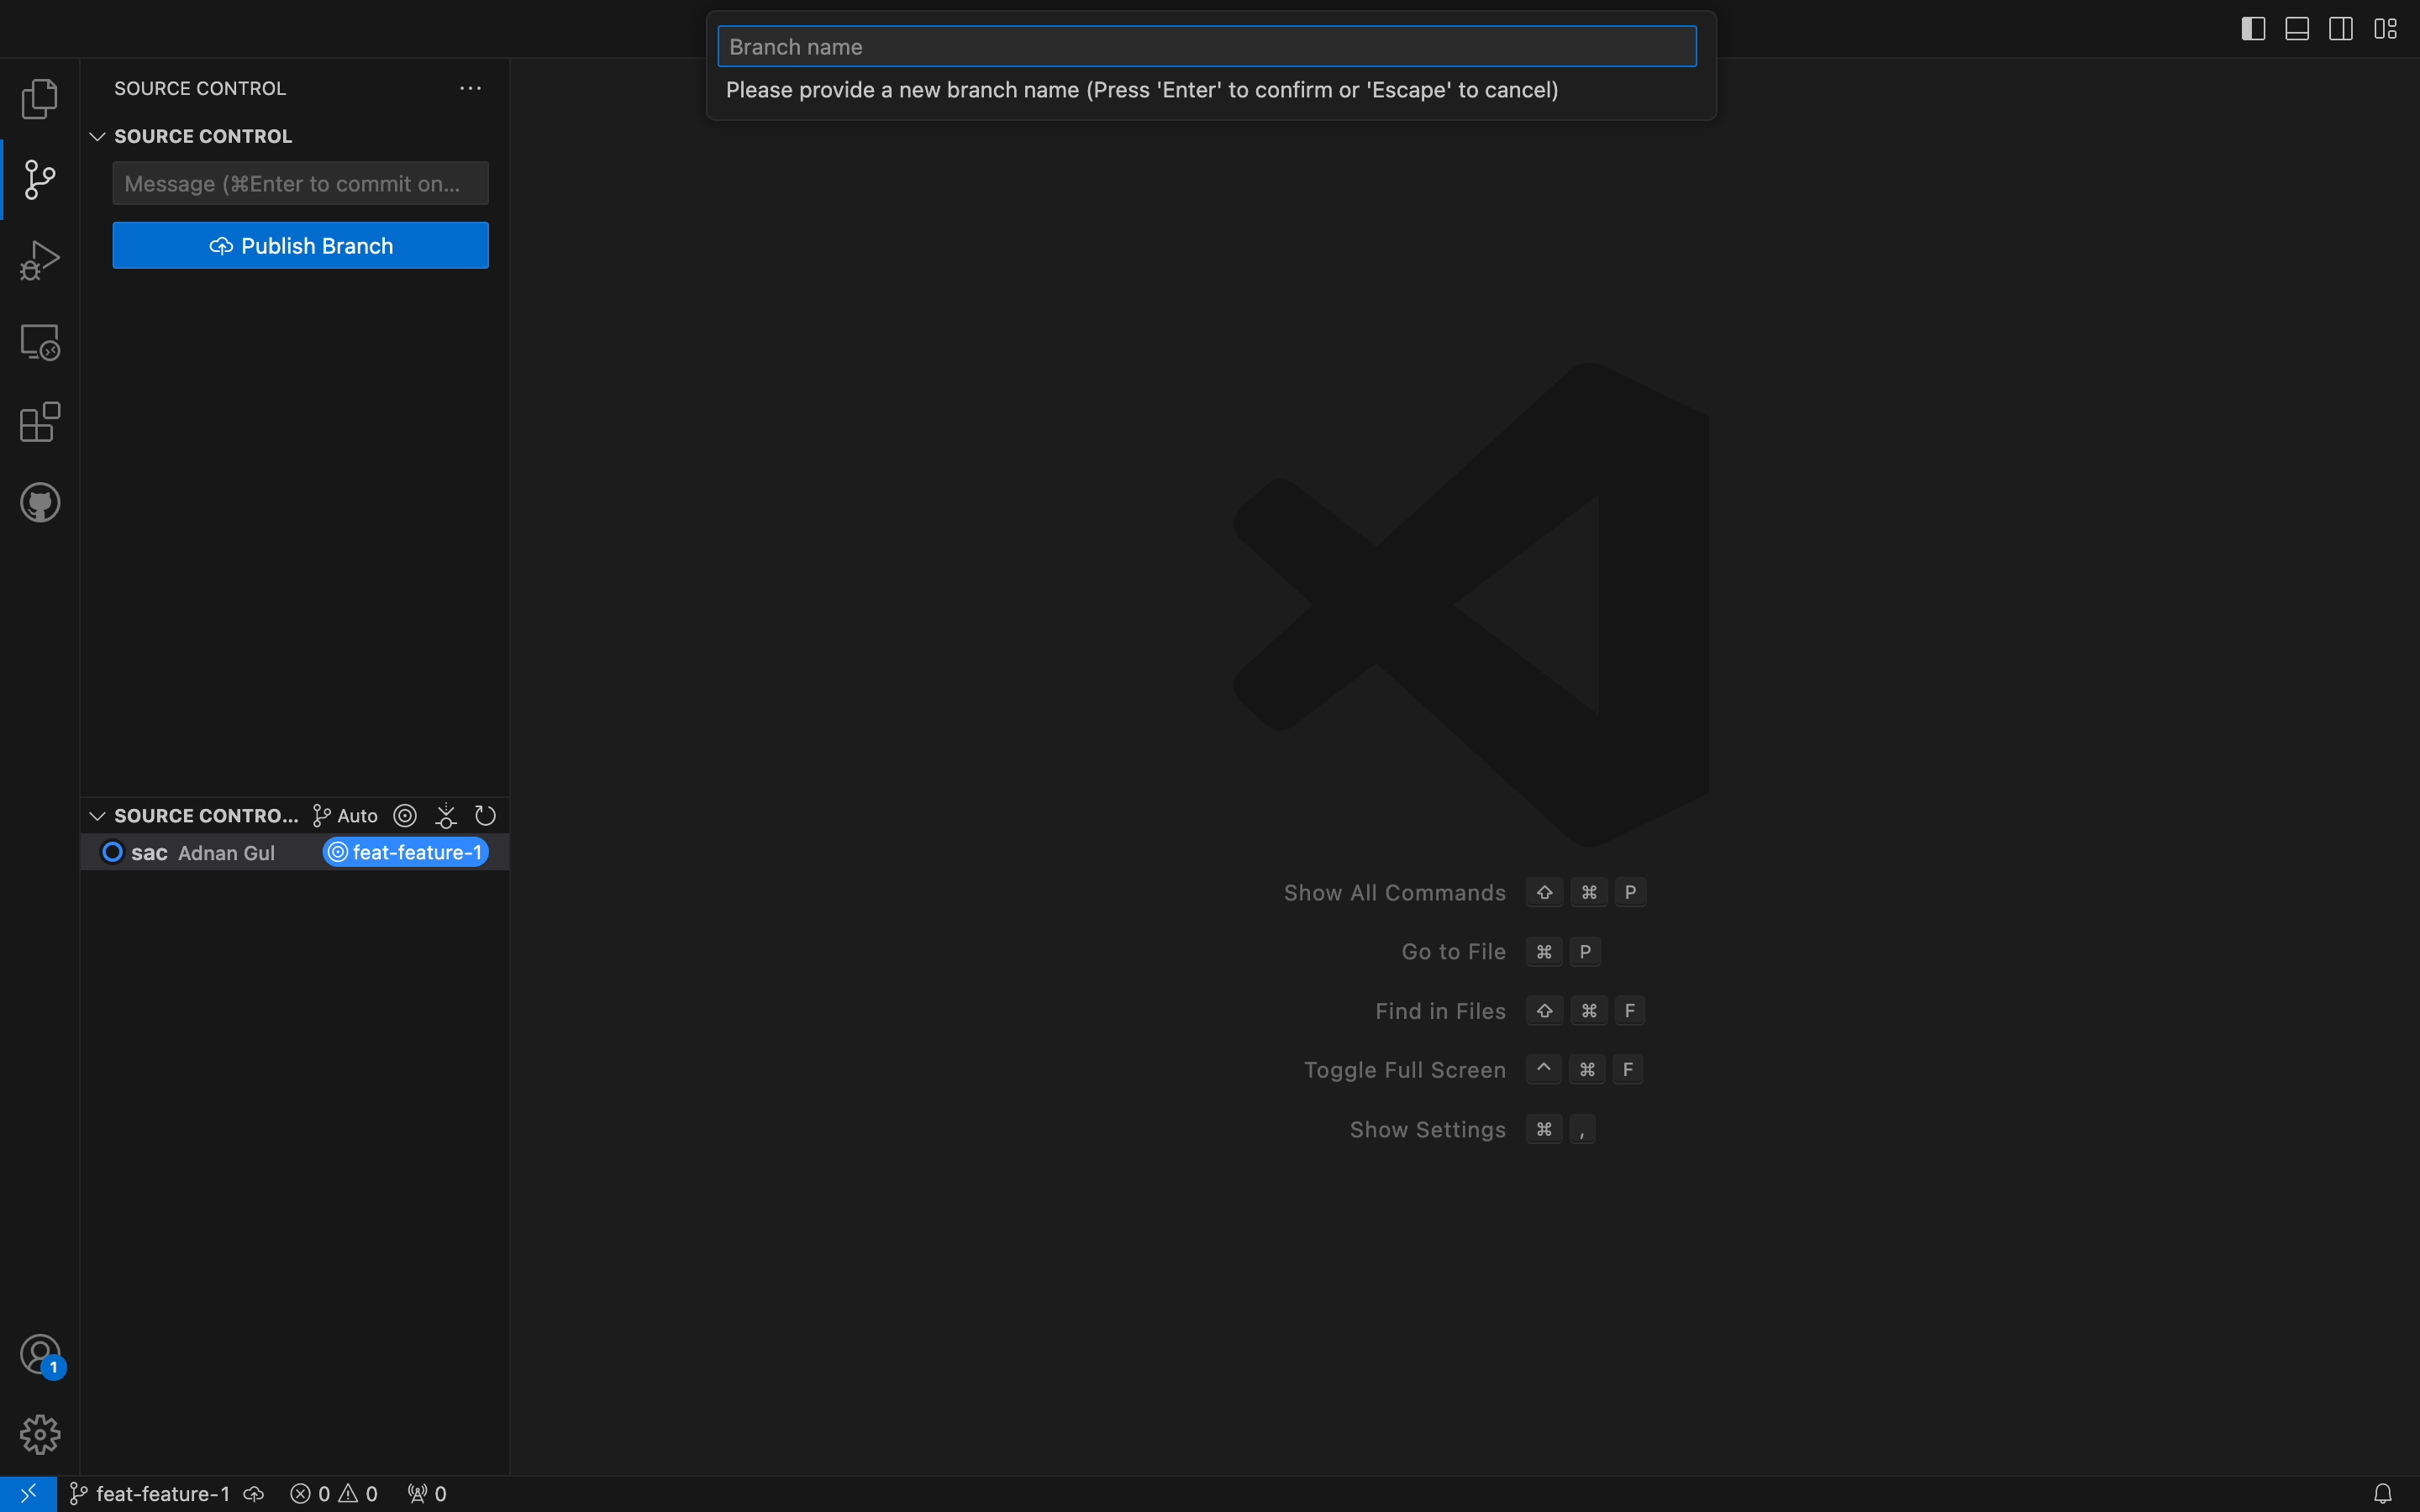 The width and height of the screenshot is (2420, 1512). What do you see at coordinates (1590, 1010) in the screenshot?
I see `Command` at bounding box center [1590, 1010].